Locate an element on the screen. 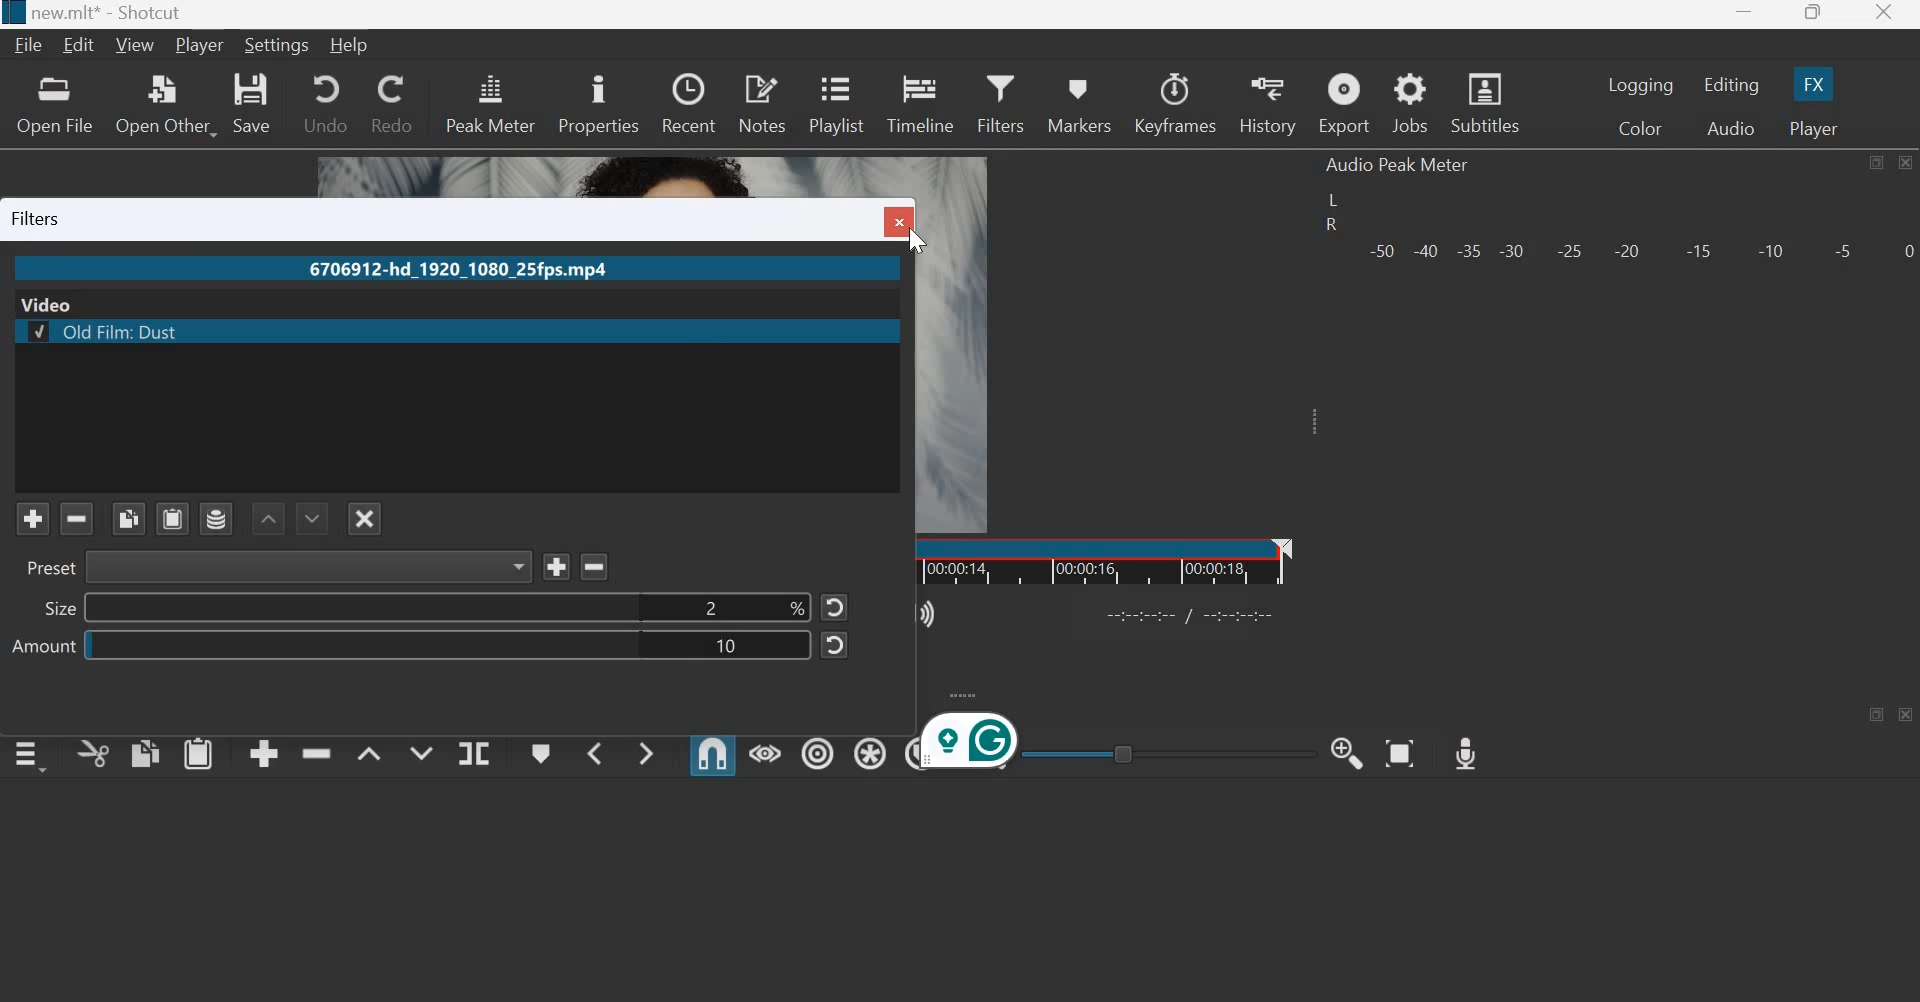 This screenshot has width=1920, height=1002. Volume meter is located at coordinates (1639, 248).